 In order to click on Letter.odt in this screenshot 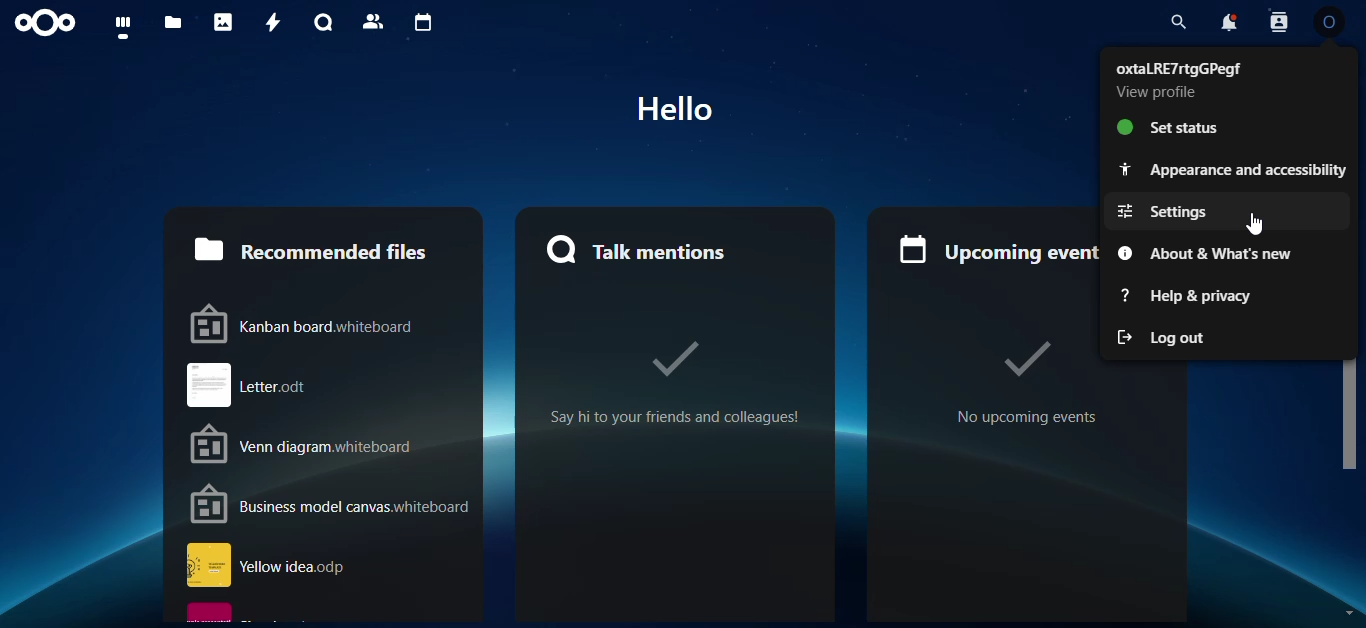, I will do `click(331, 385)`.